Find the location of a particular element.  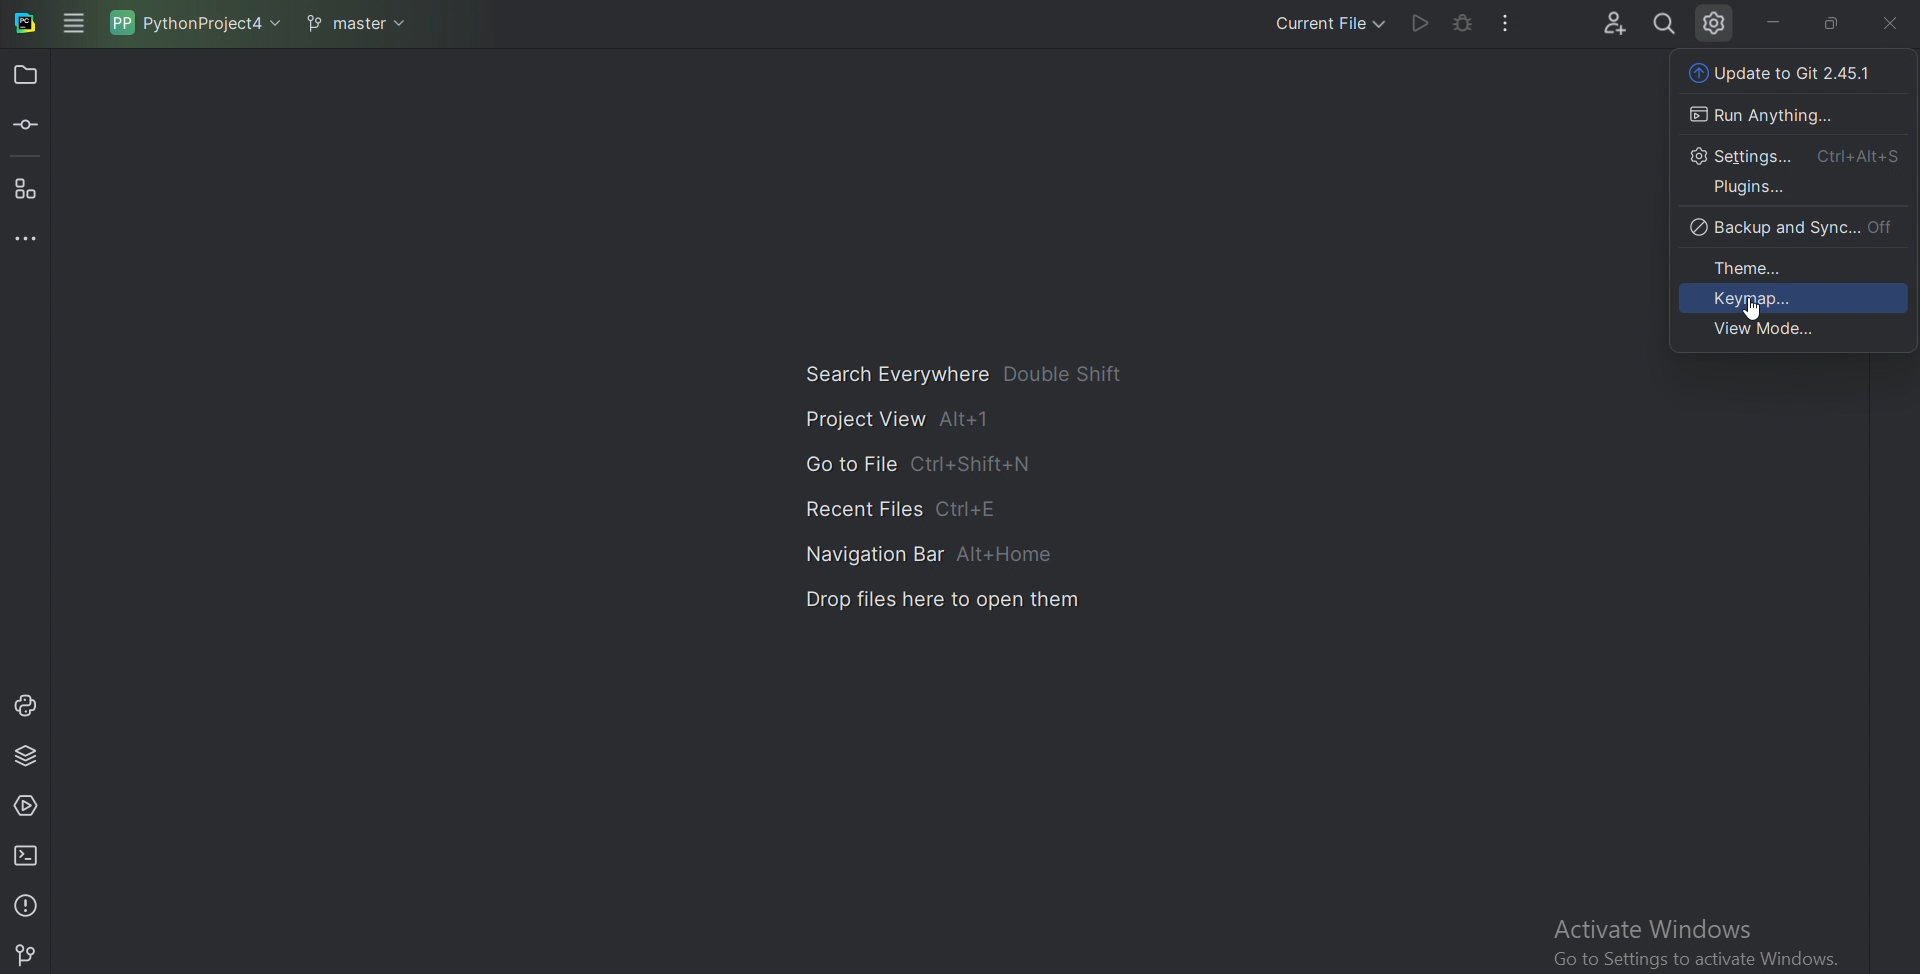

master is located at coordinates (355, 22).